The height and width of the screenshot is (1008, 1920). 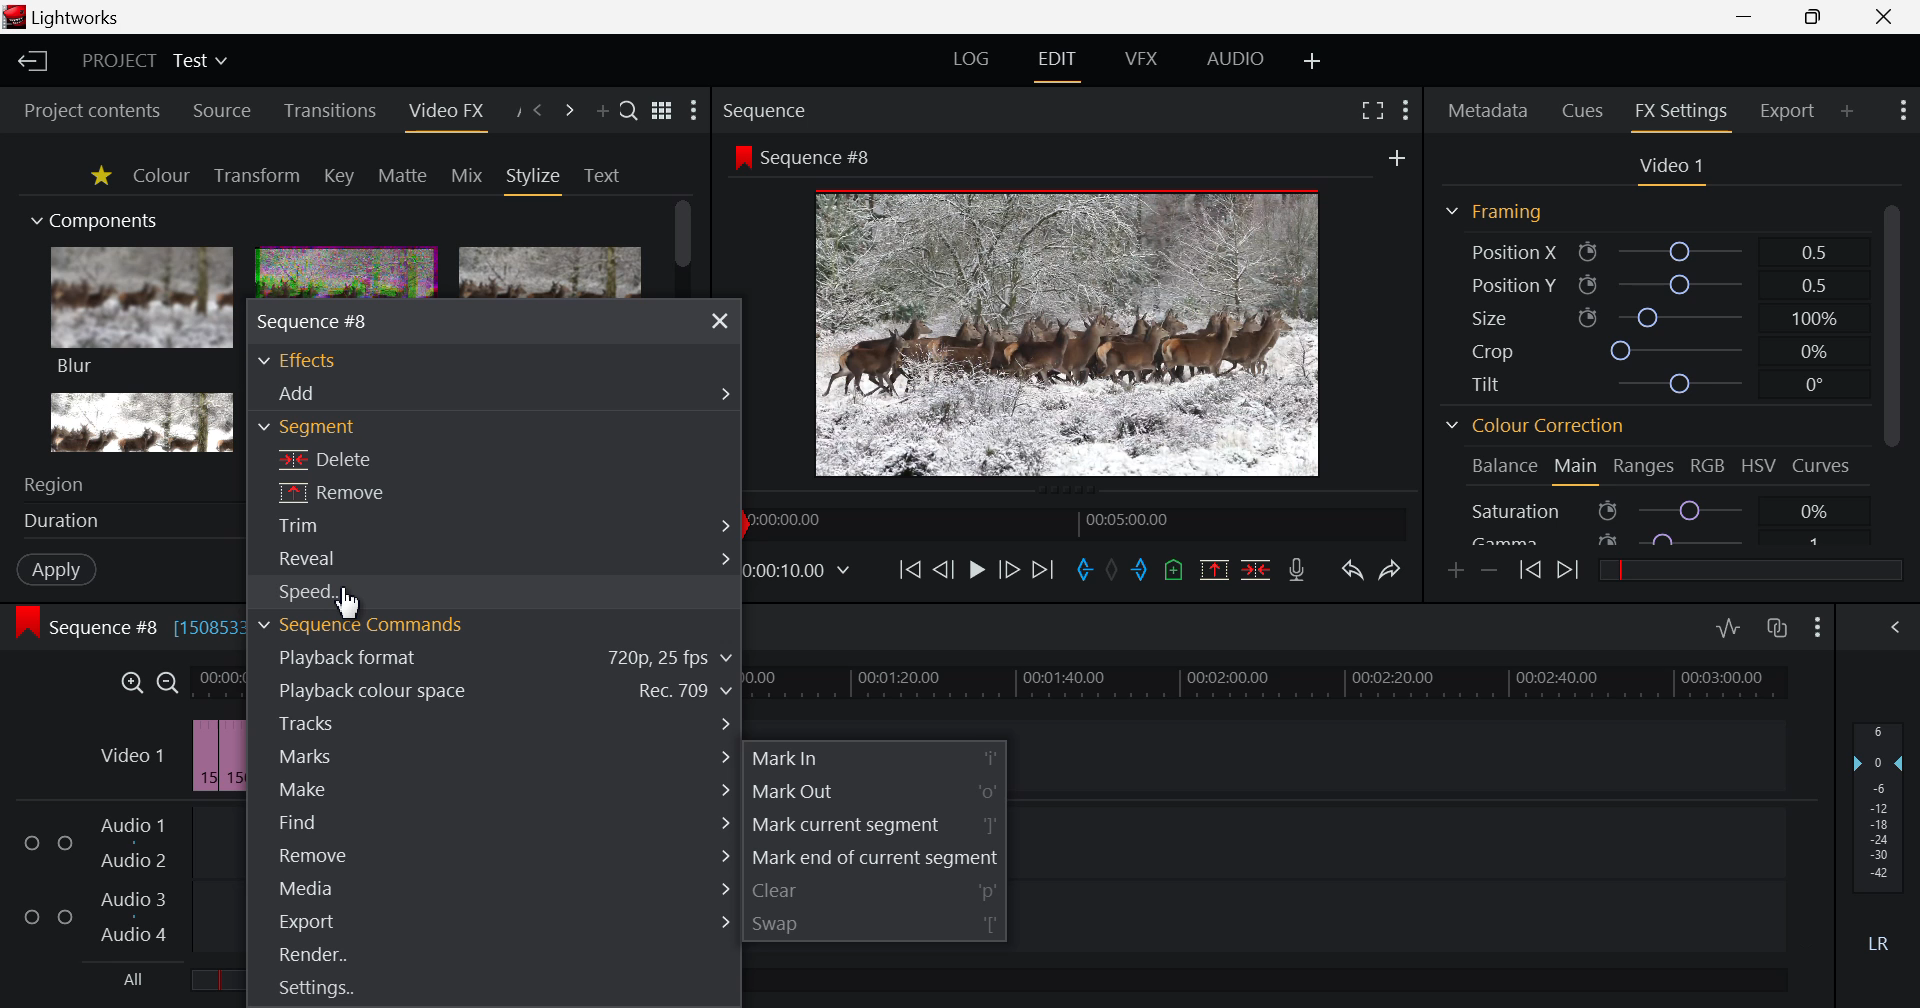 What do you see at coordinates (630, 112) in the screenshot?
I see `Search` at bounding box center [630, 112].